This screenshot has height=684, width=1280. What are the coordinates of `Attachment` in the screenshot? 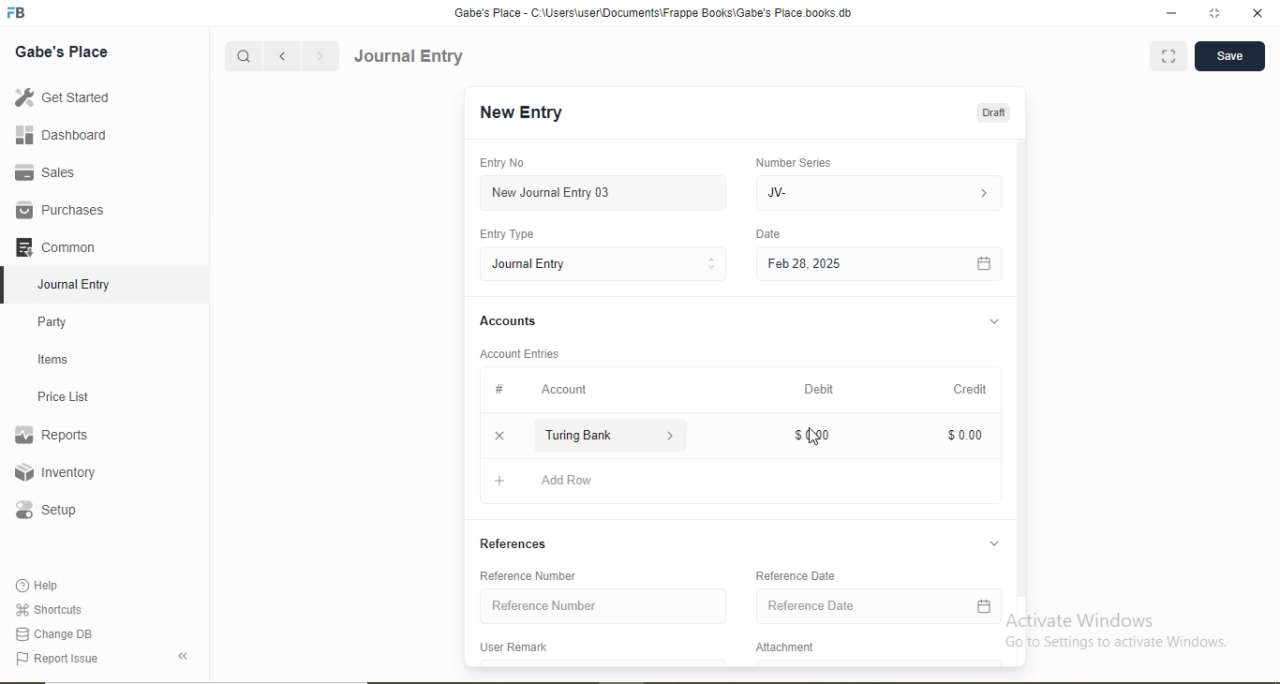 It's located at (787, 647).